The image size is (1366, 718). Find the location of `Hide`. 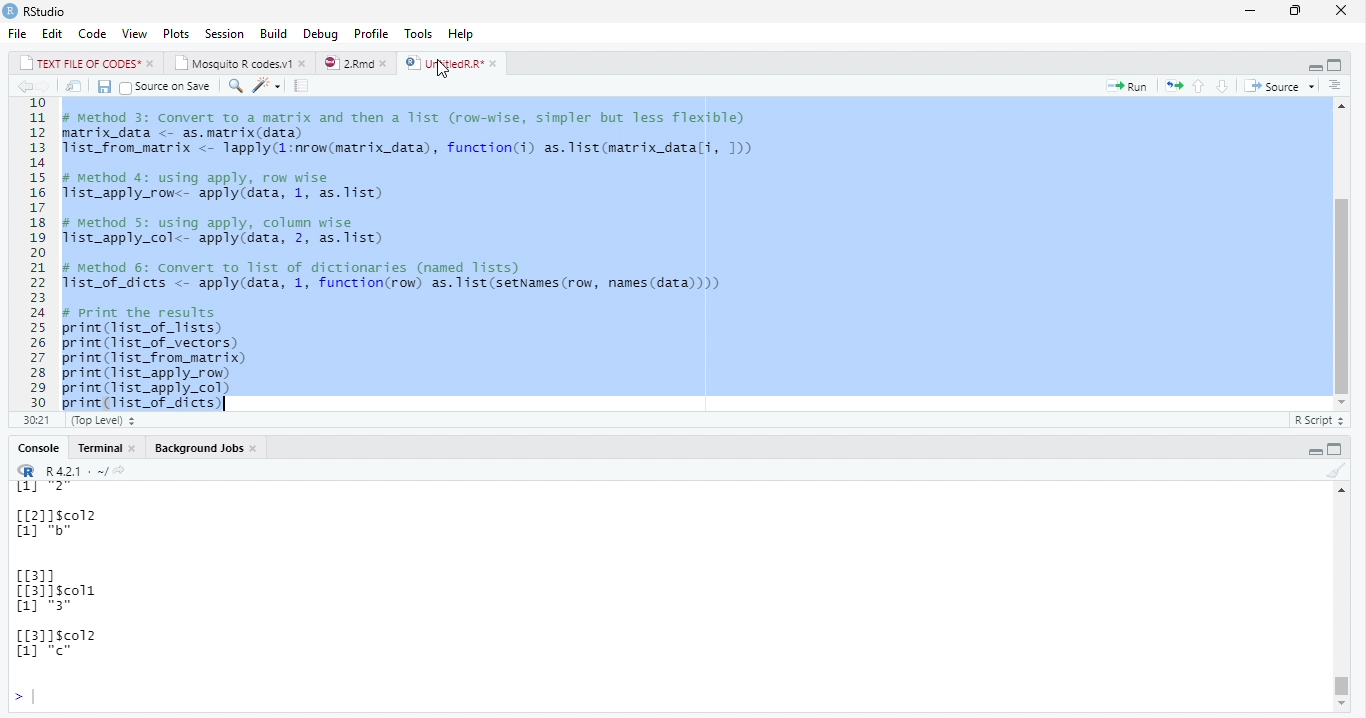

Hide is located at coordinates (1310, 67).